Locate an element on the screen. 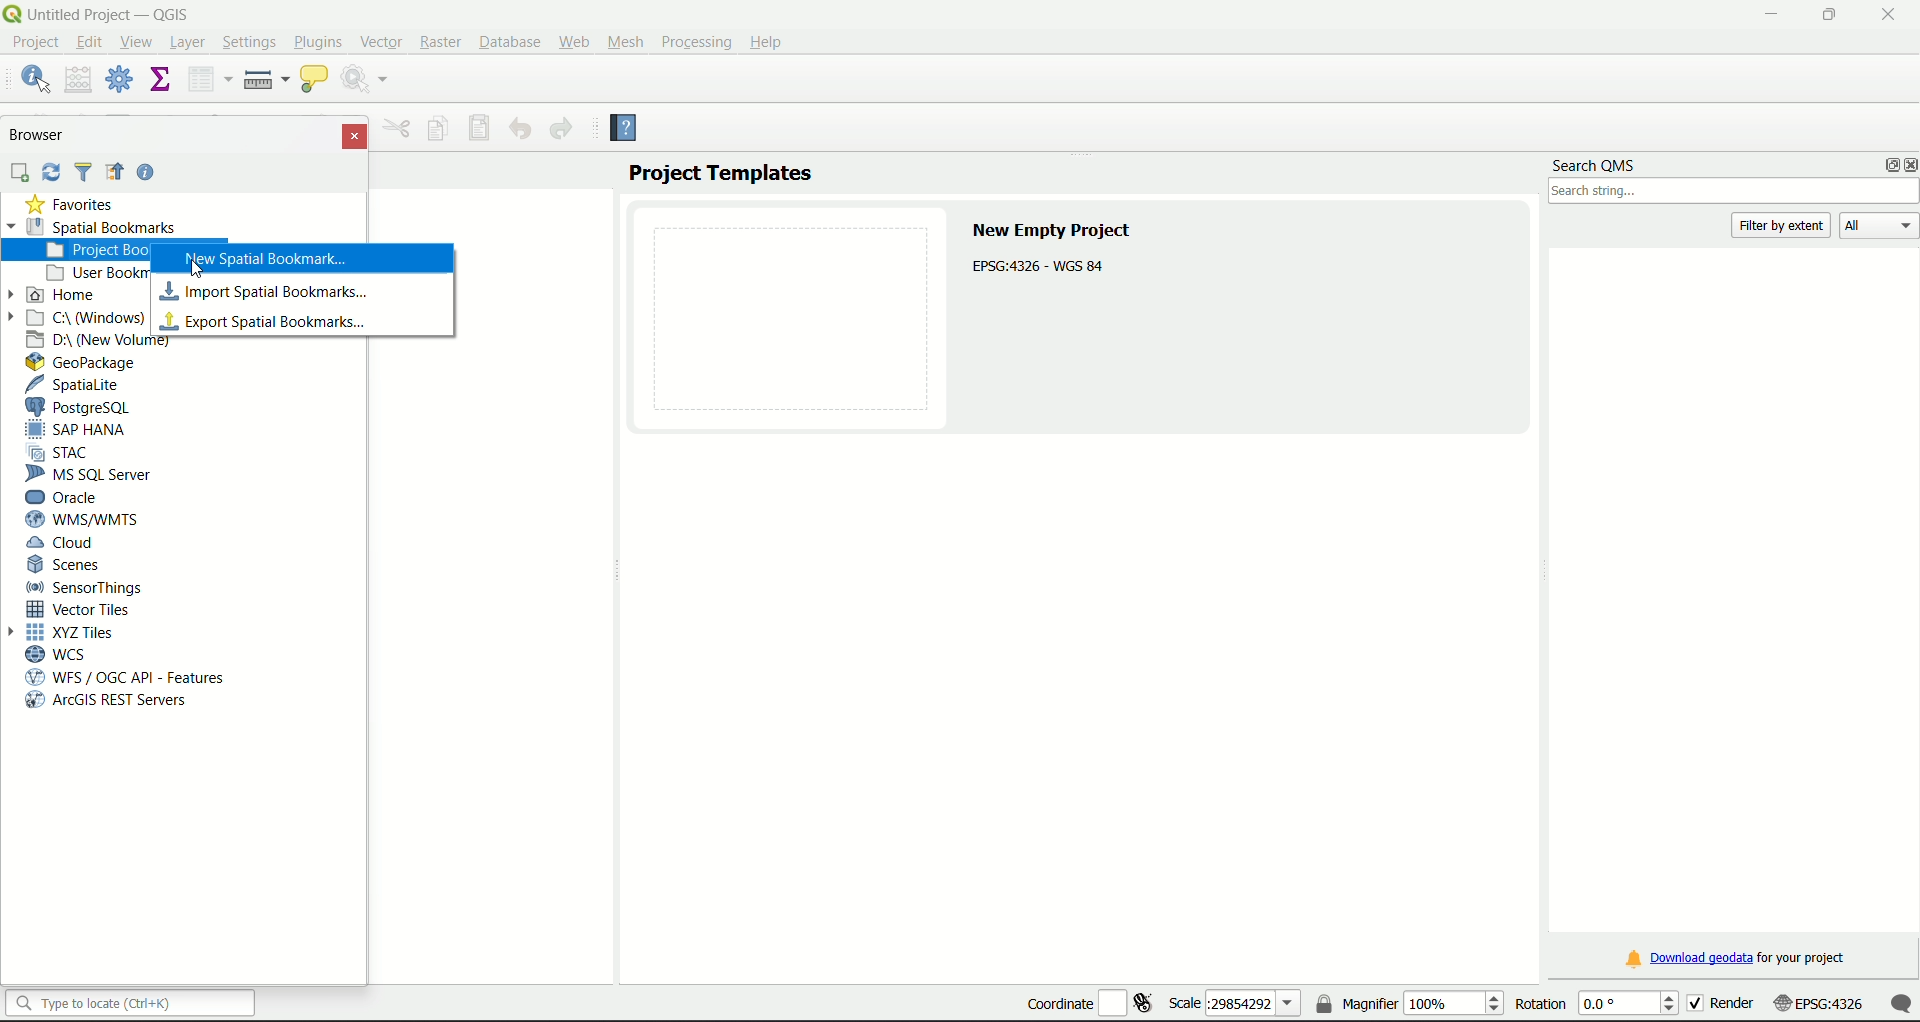  Oracle is located at coordinates (73, 497).